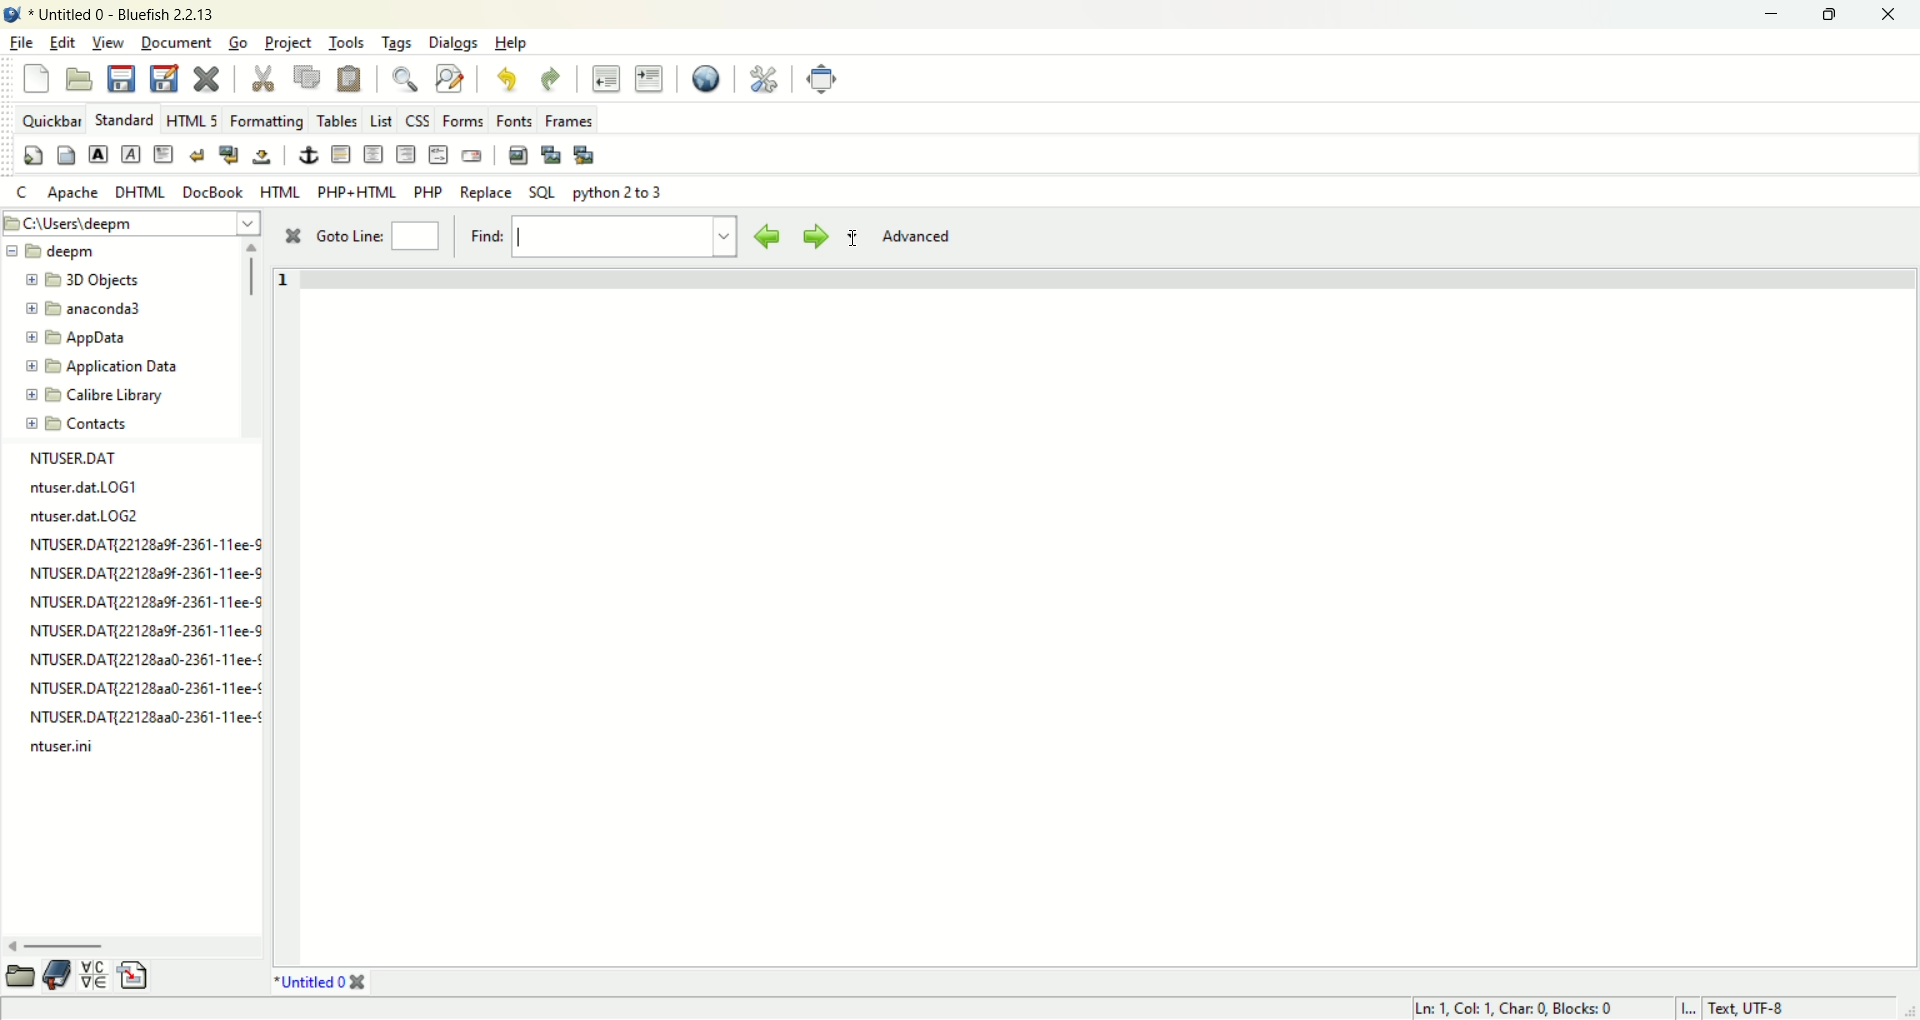 The image size is (1920, 1020). Describe the element at coordinates (77, 339) in the screenshot. I see `appdata` at that location.